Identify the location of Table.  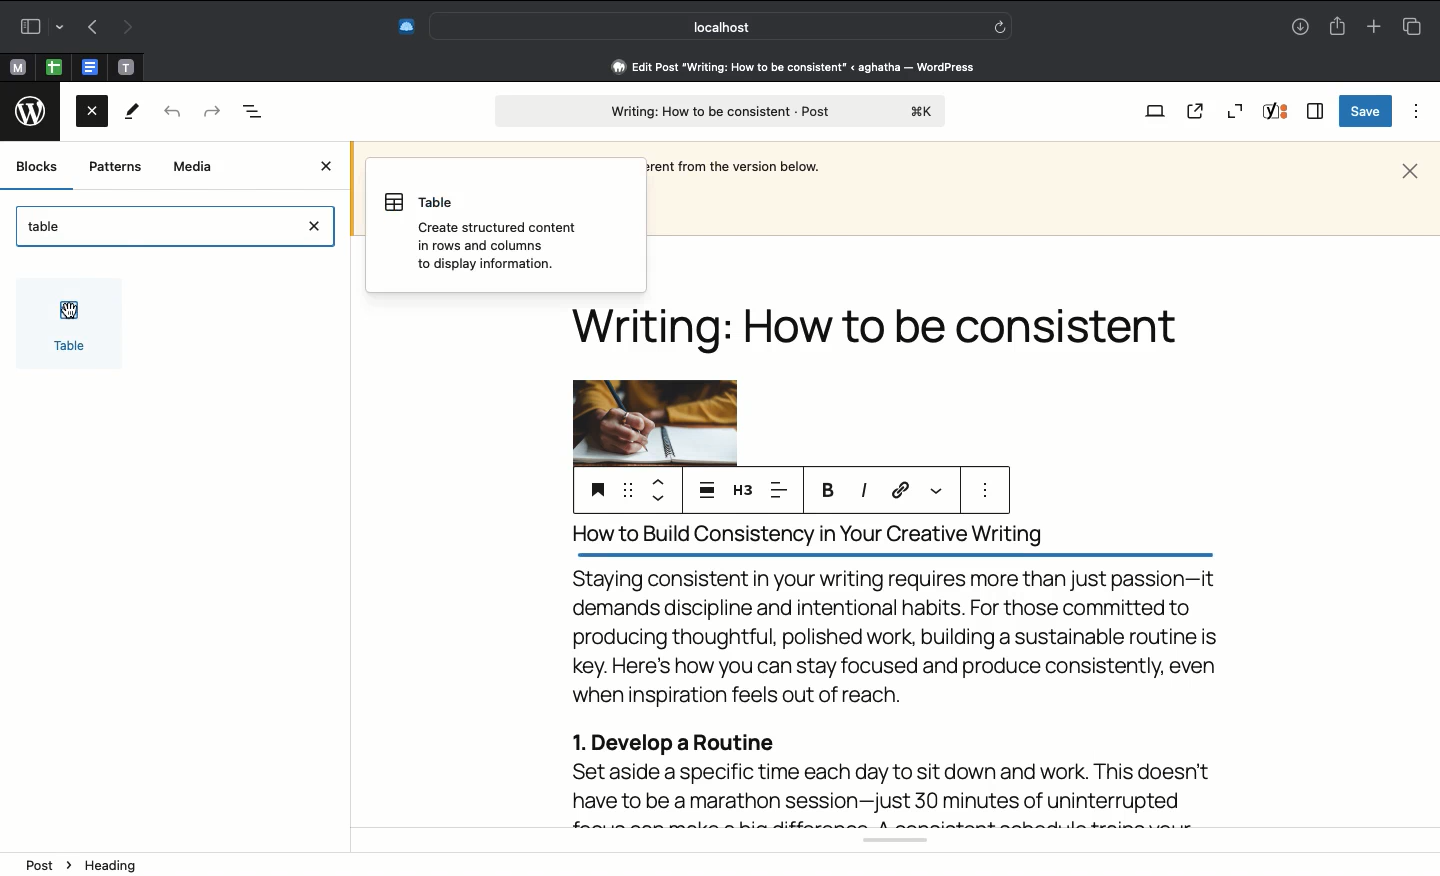
(67, 325).